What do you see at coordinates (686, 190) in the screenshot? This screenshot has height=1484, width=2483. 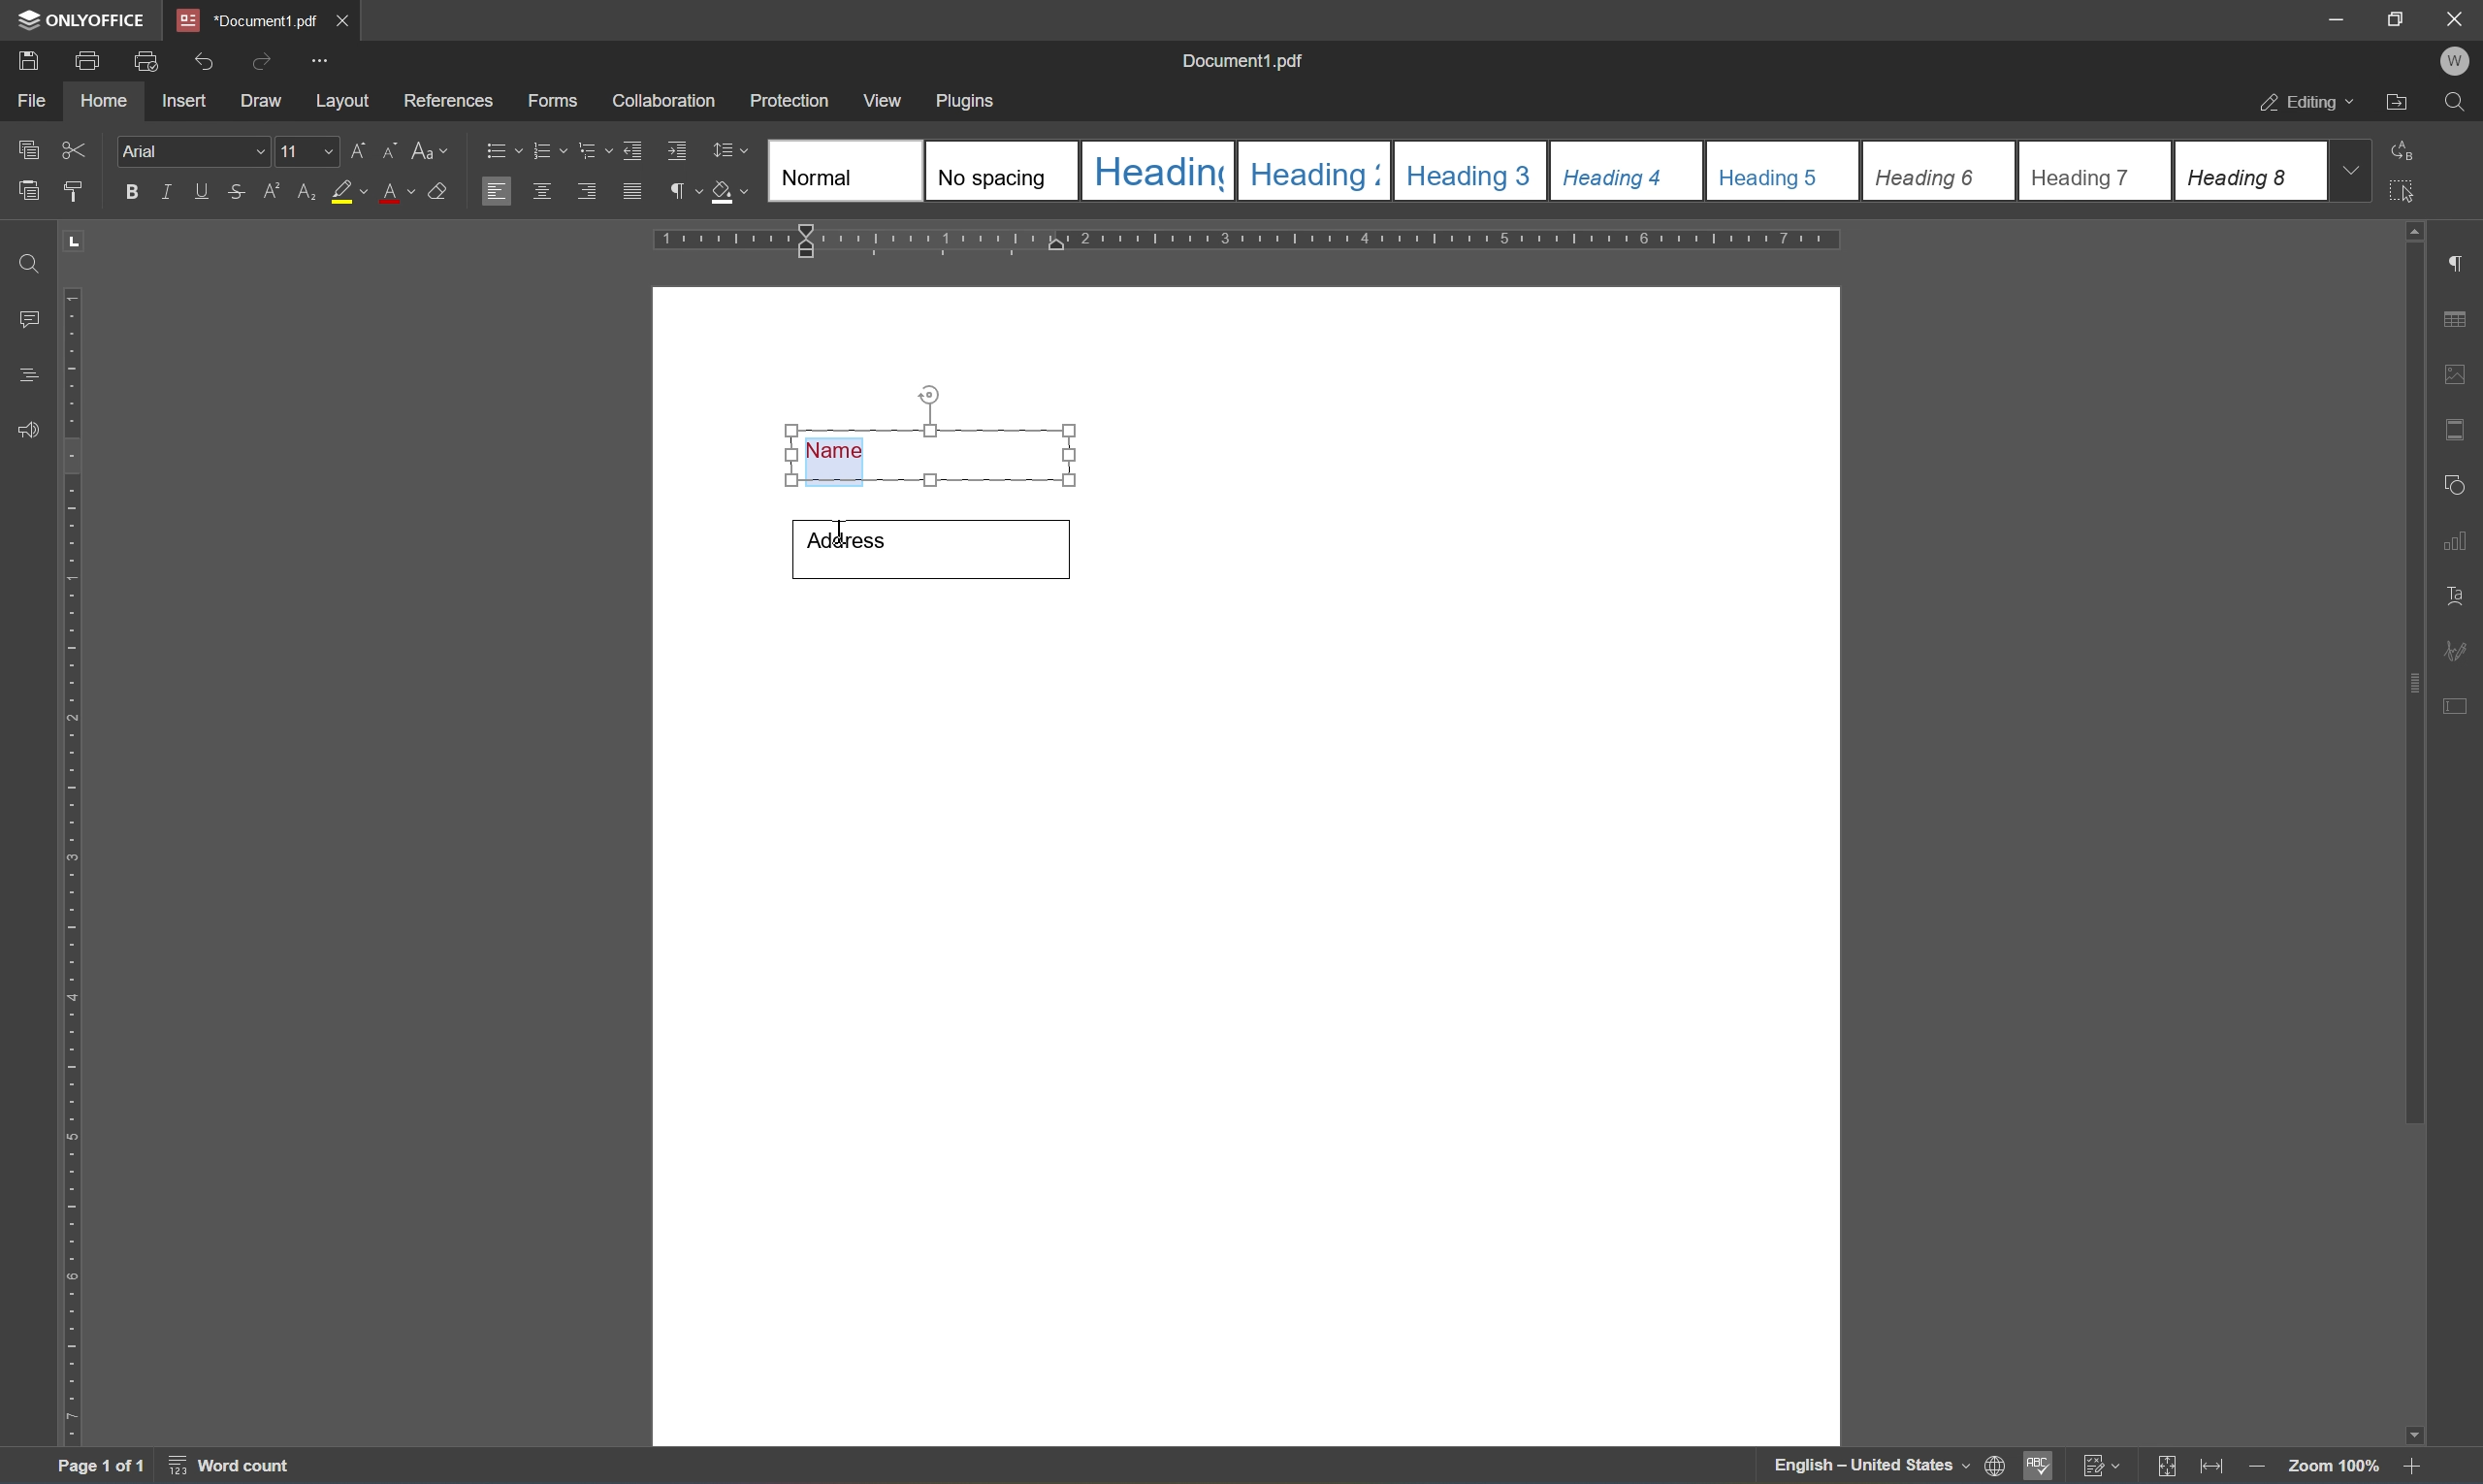 I see `nonprinting characters` at bounding box center [686, 190].